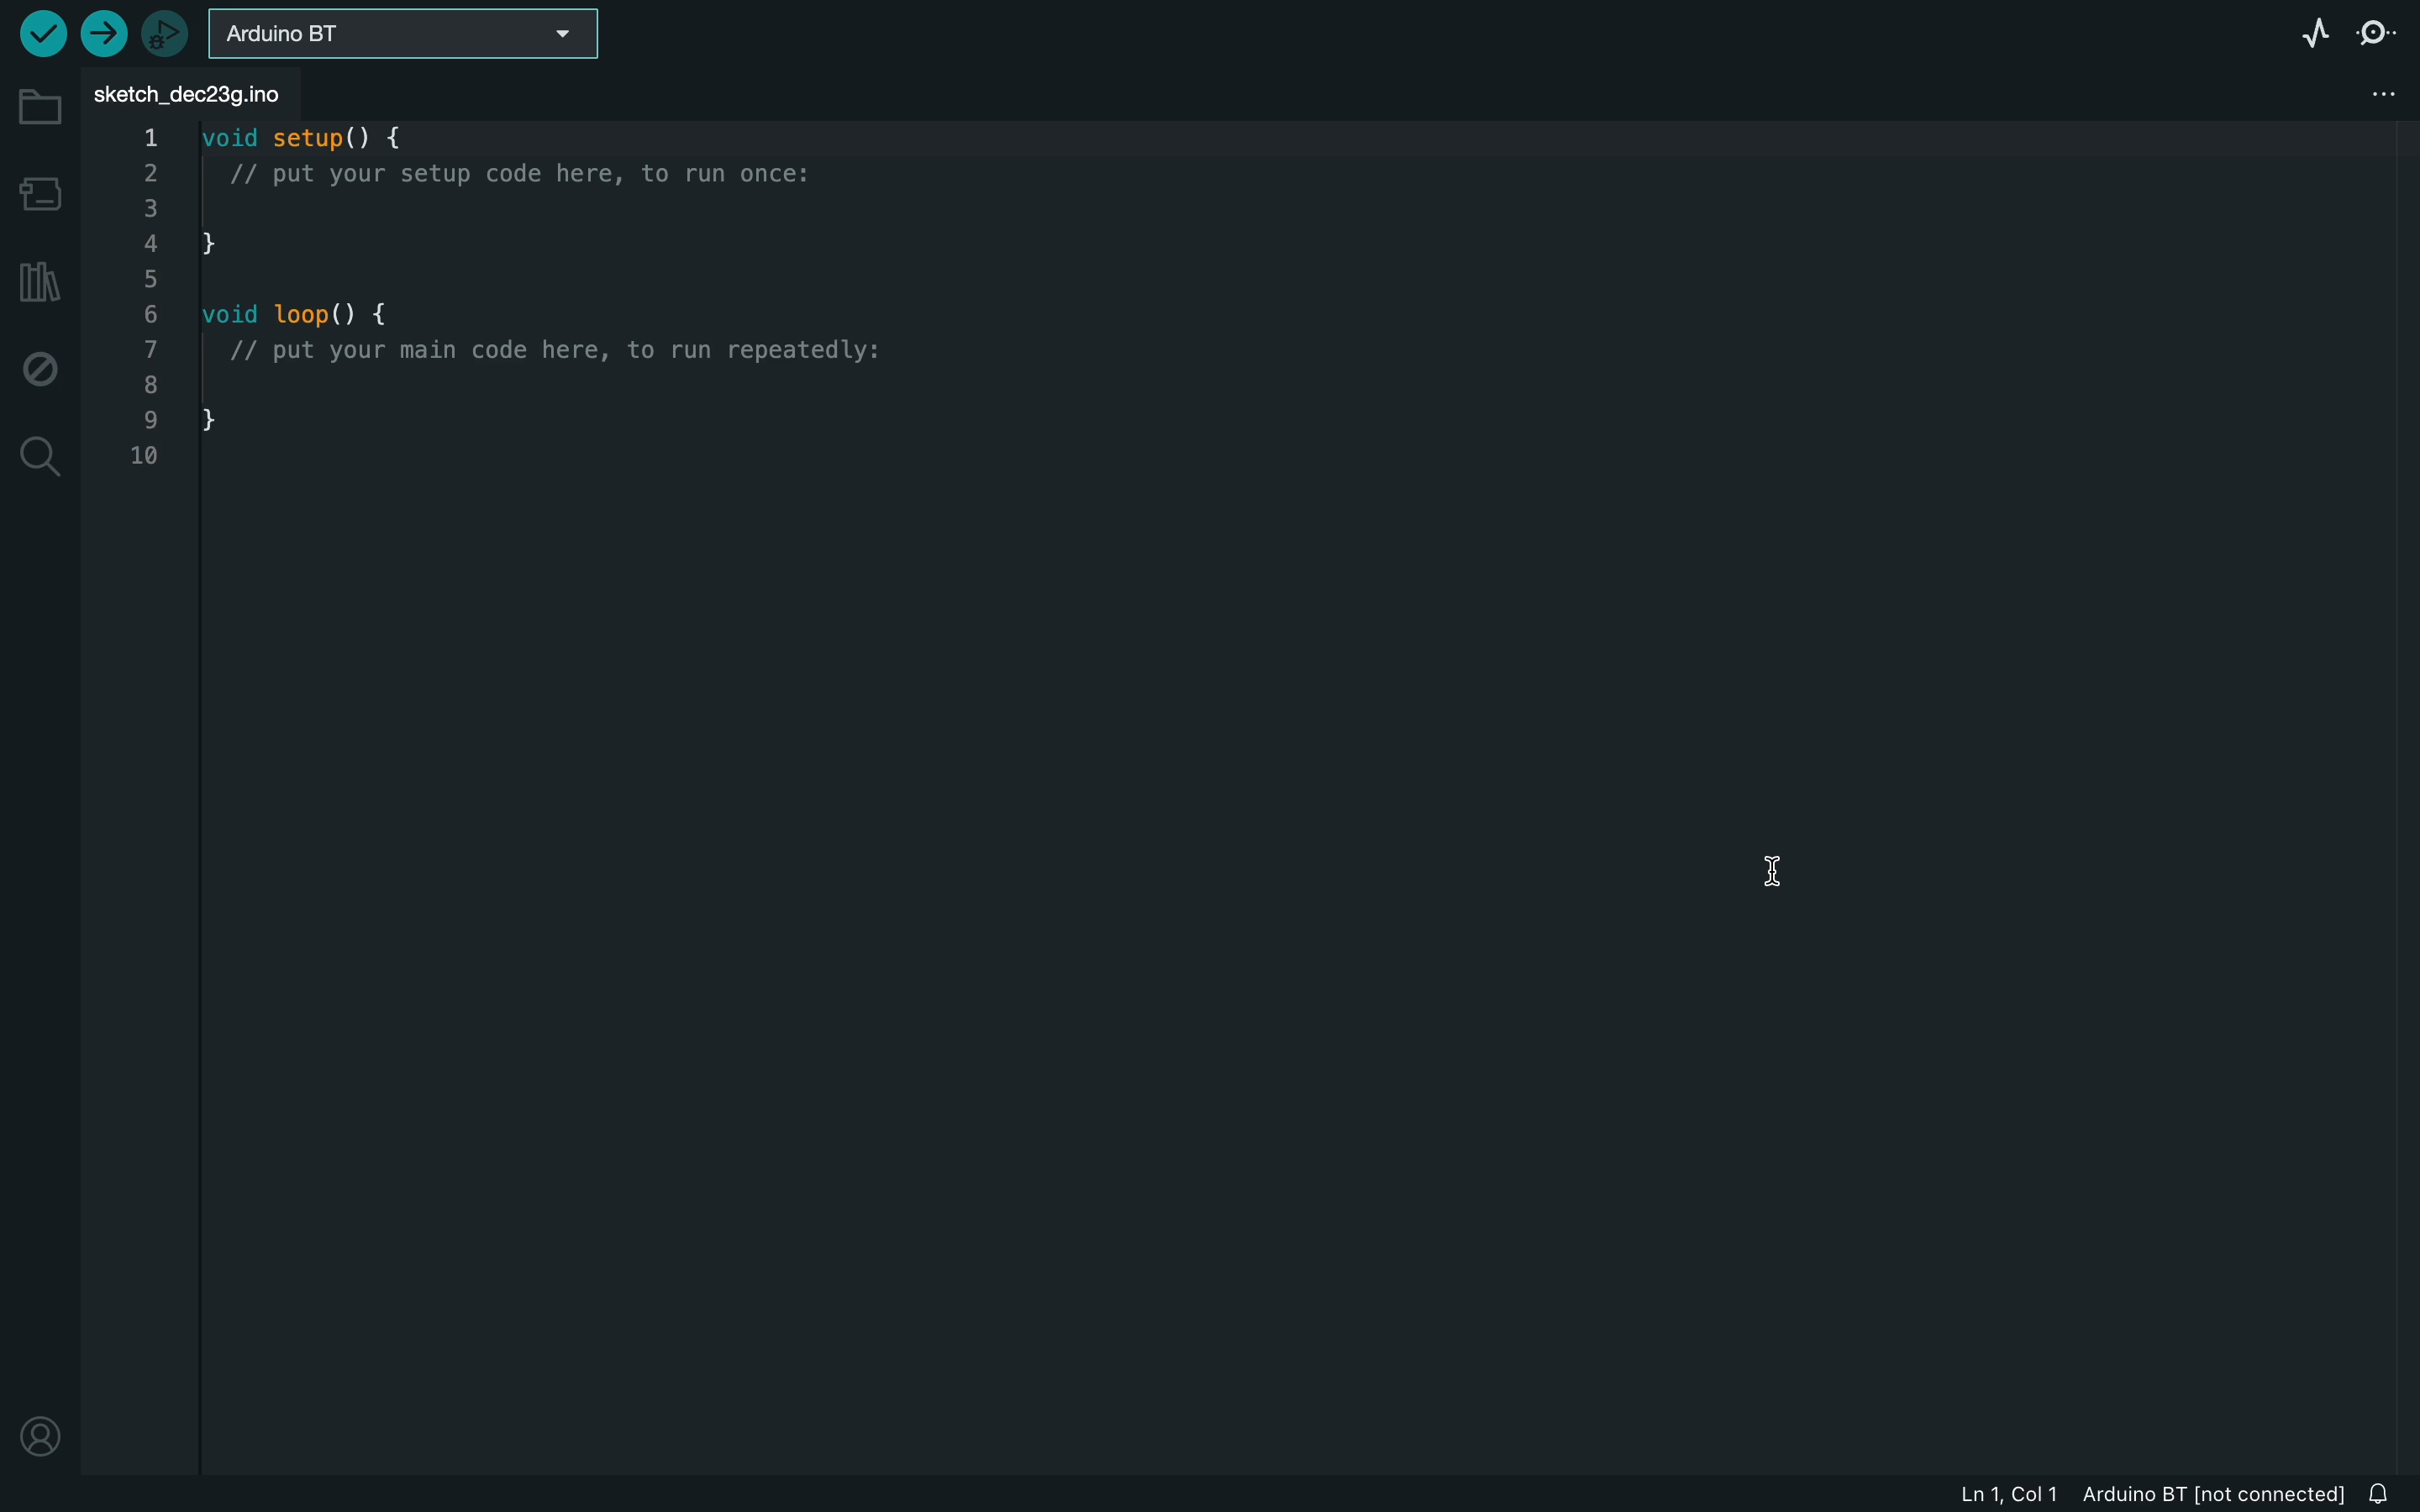 This screenshot has height=1512, width=2420. What do you see at coordinates (102, 31) in the screenshot?
I see `upload` at bounding box center [102, 31].